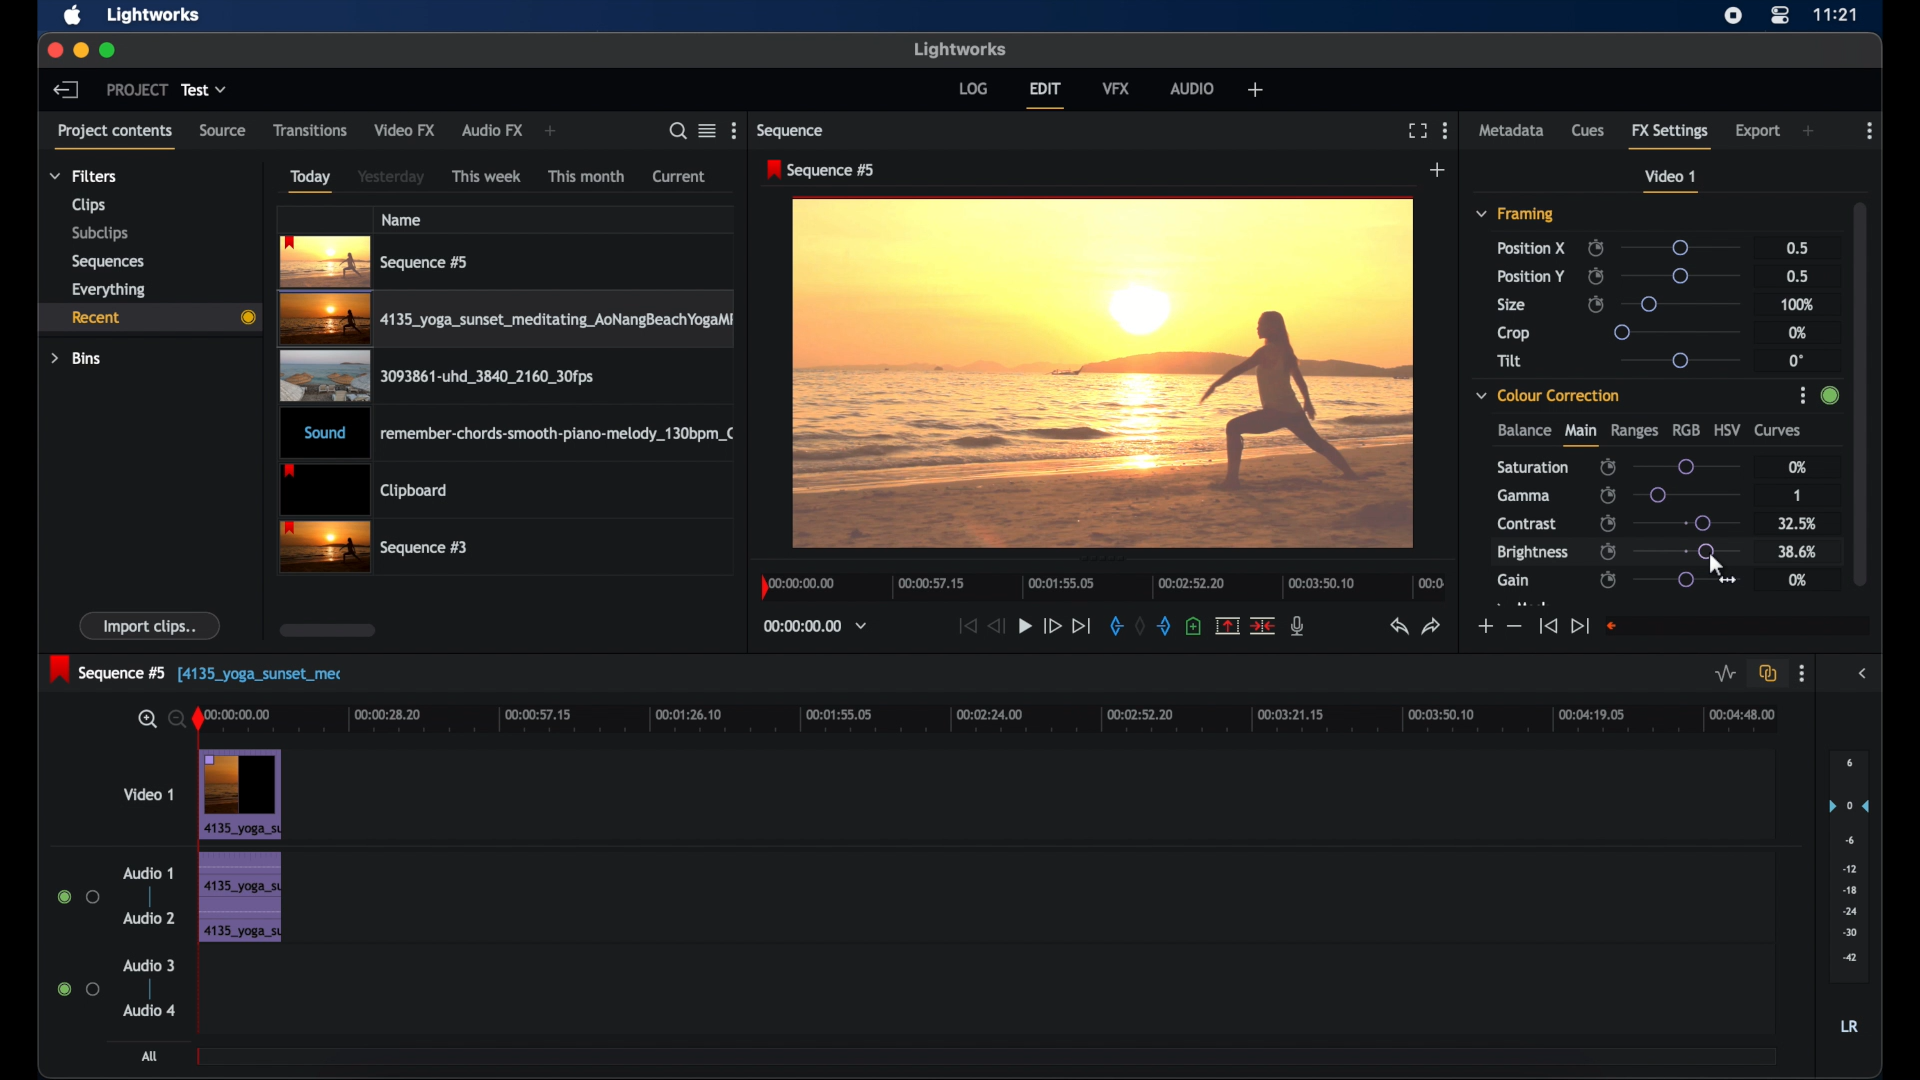  What do you see at coordinates (146, 873) in the screenshot?
I see `audio 1` at bounding box center [146, 873].